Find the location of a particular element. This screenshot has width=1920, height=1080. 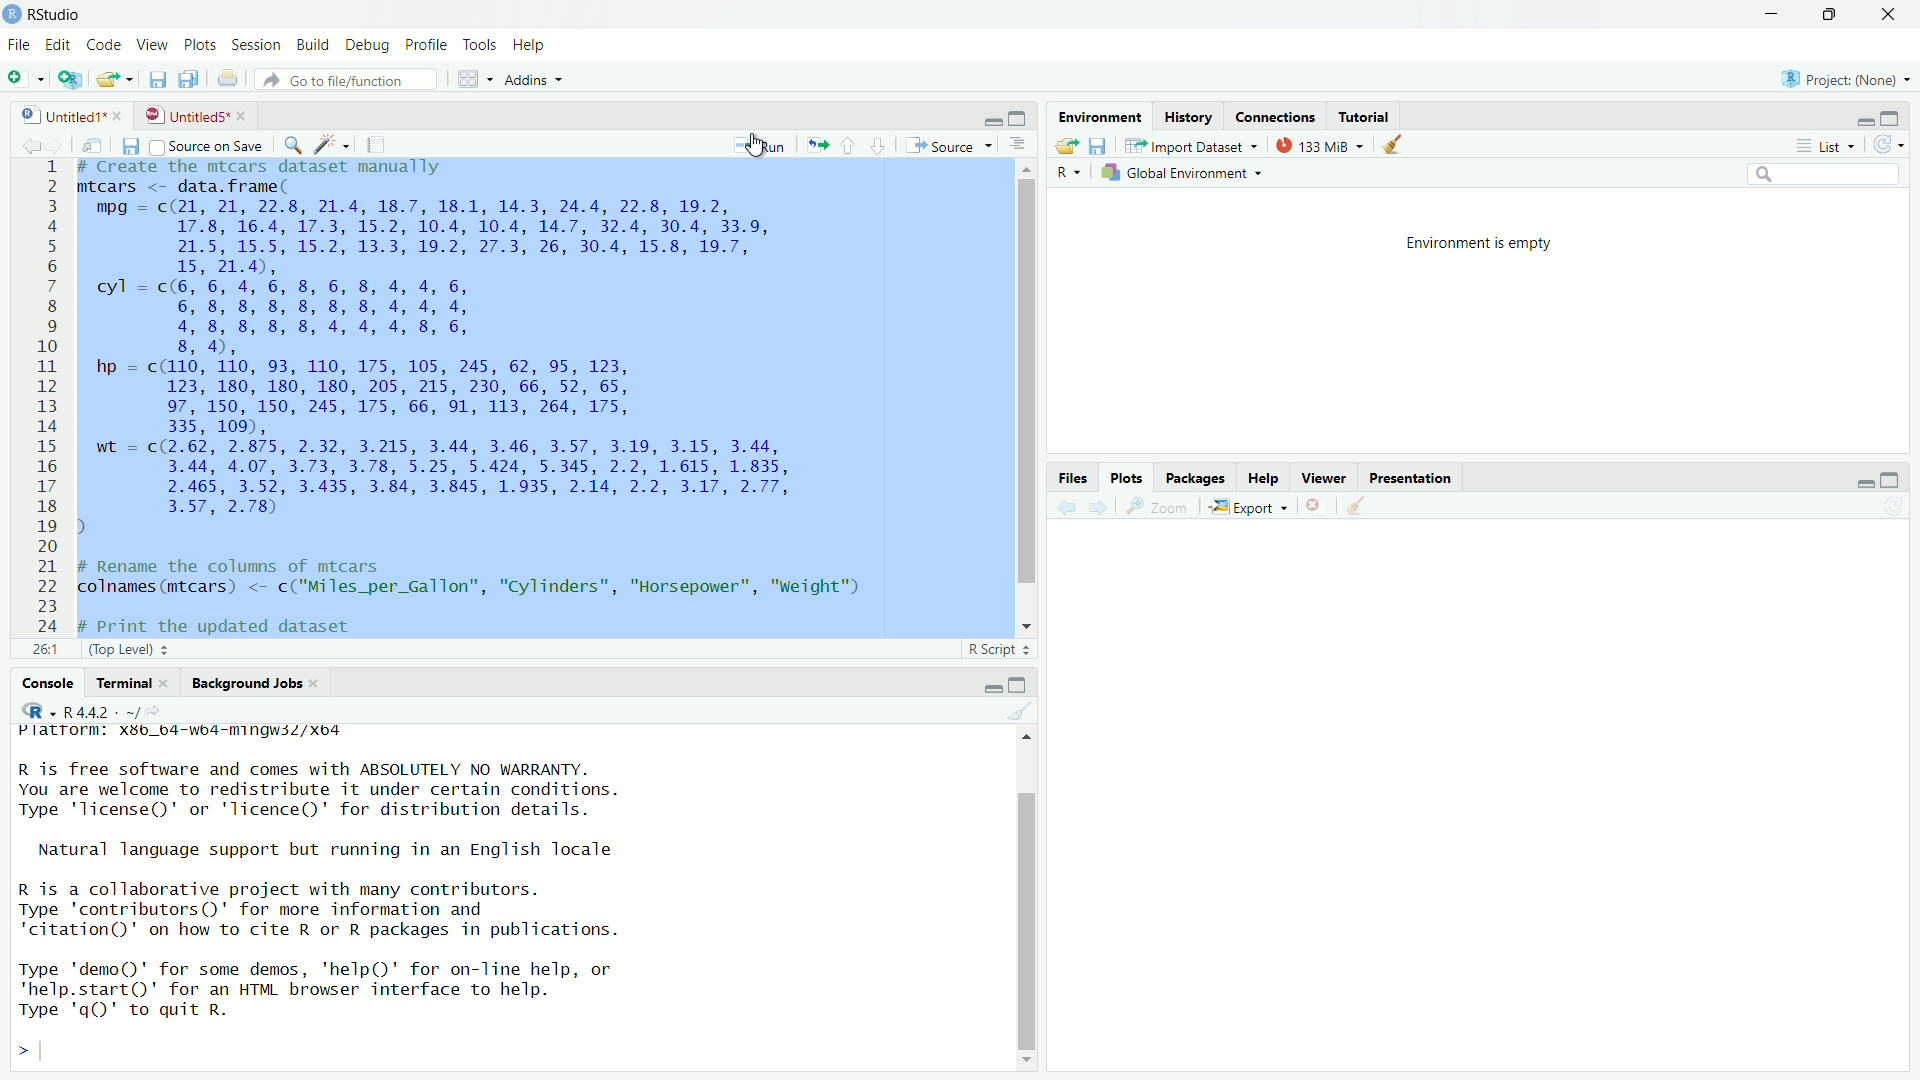

export is located at coordinates (1061, 144).